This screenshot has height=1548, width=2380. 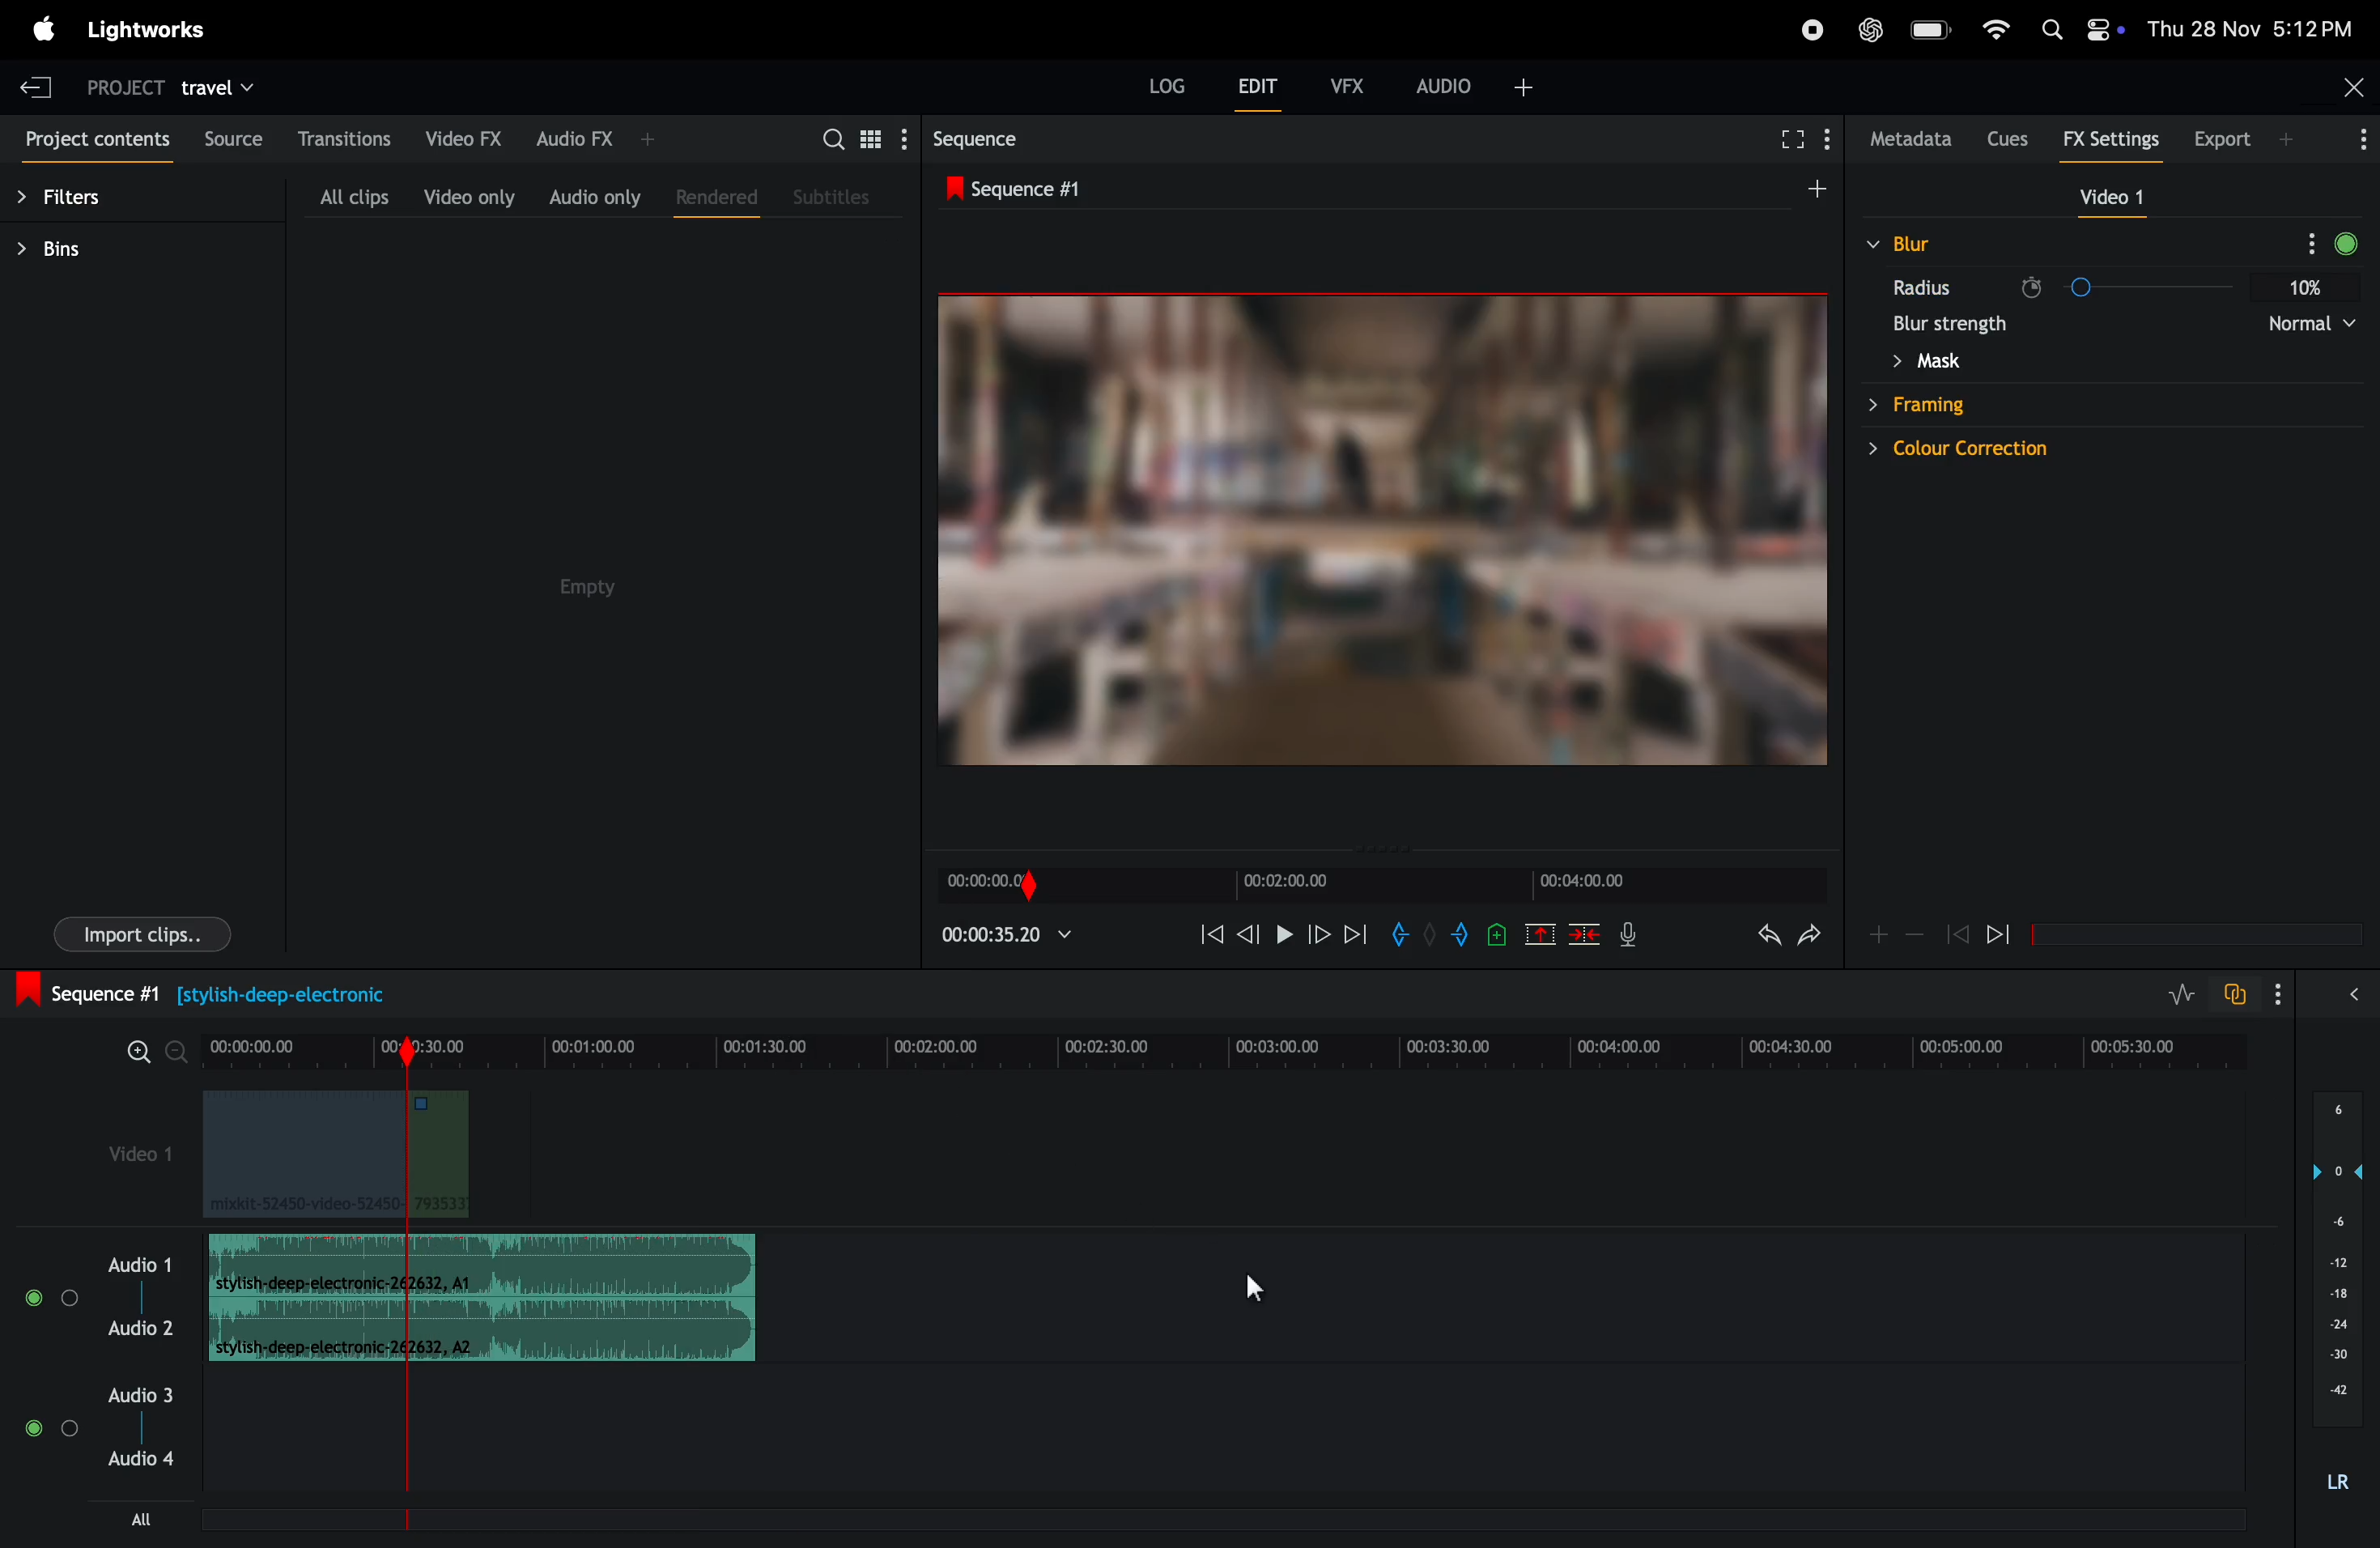 What do you see at coordinates (712, 197) in the screenshot?
I see `rendered` at bounding box center [712, 197].